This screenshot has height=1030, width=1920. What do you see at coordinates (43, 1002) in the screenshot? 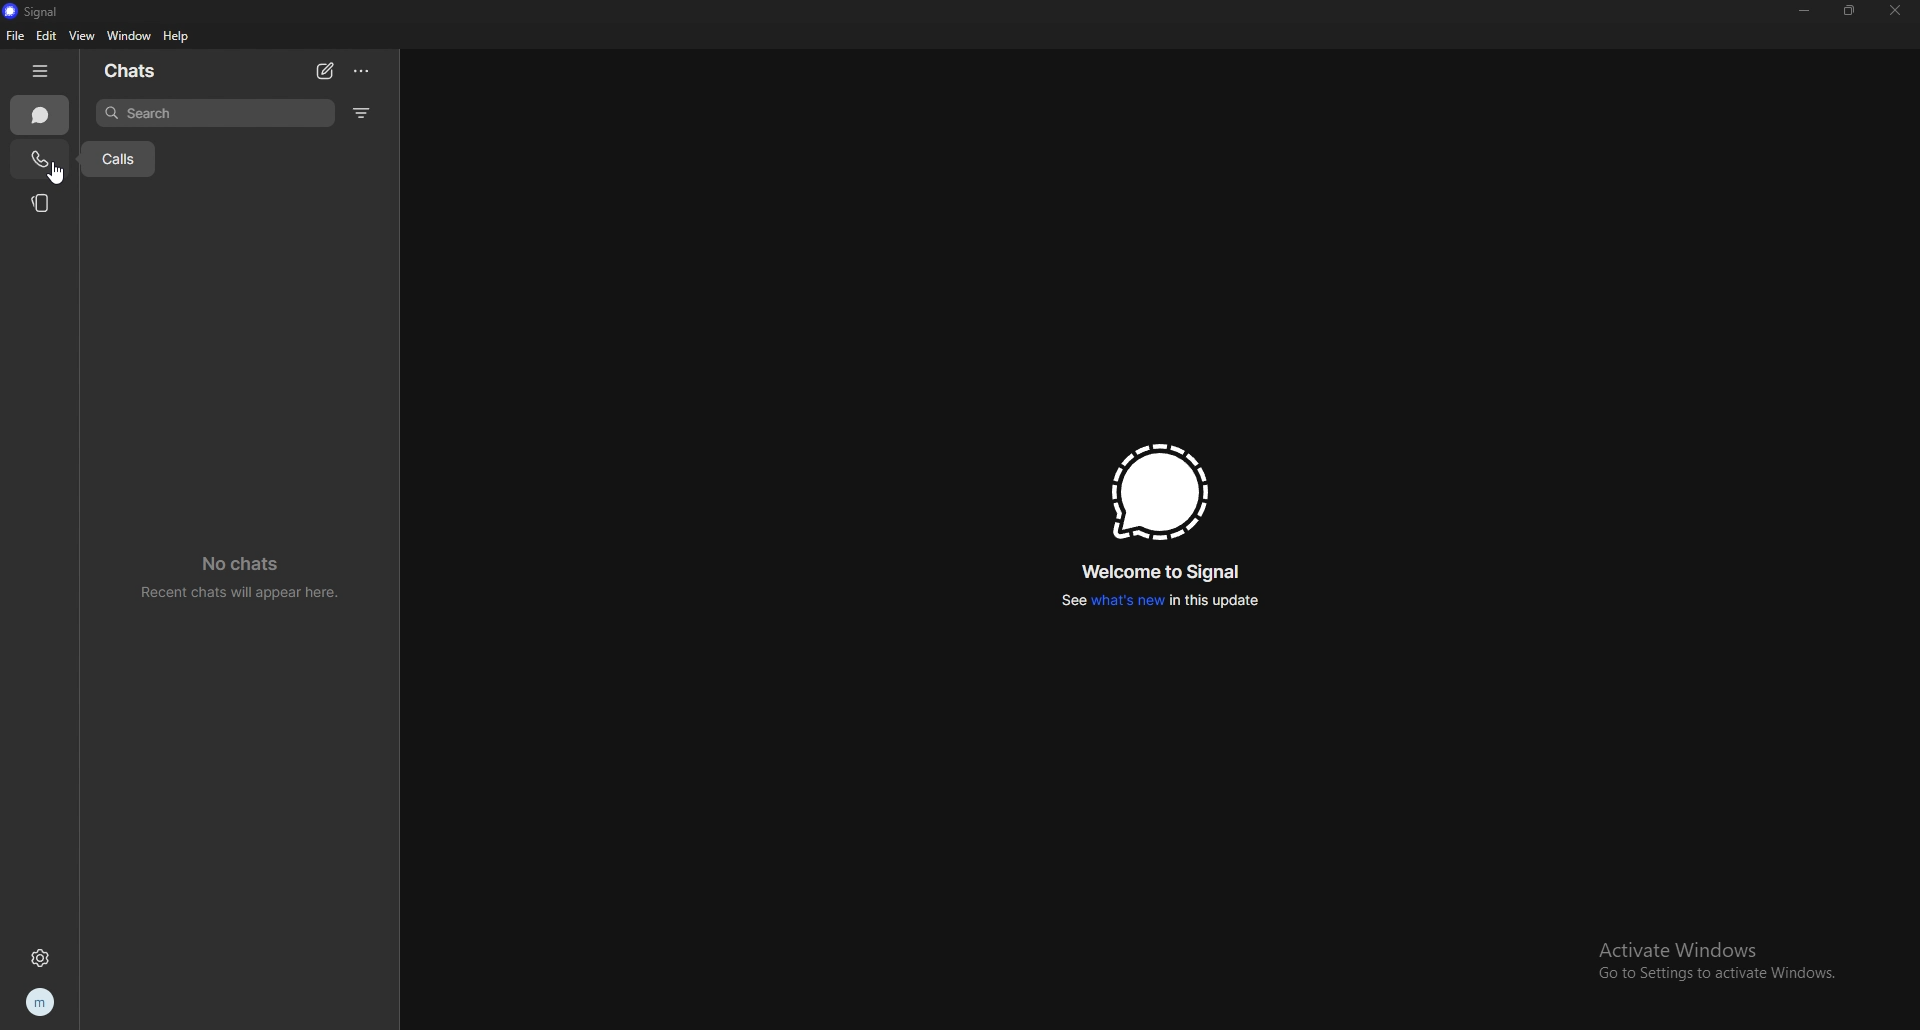
I see `profile` at bounding box center [43, 1002].